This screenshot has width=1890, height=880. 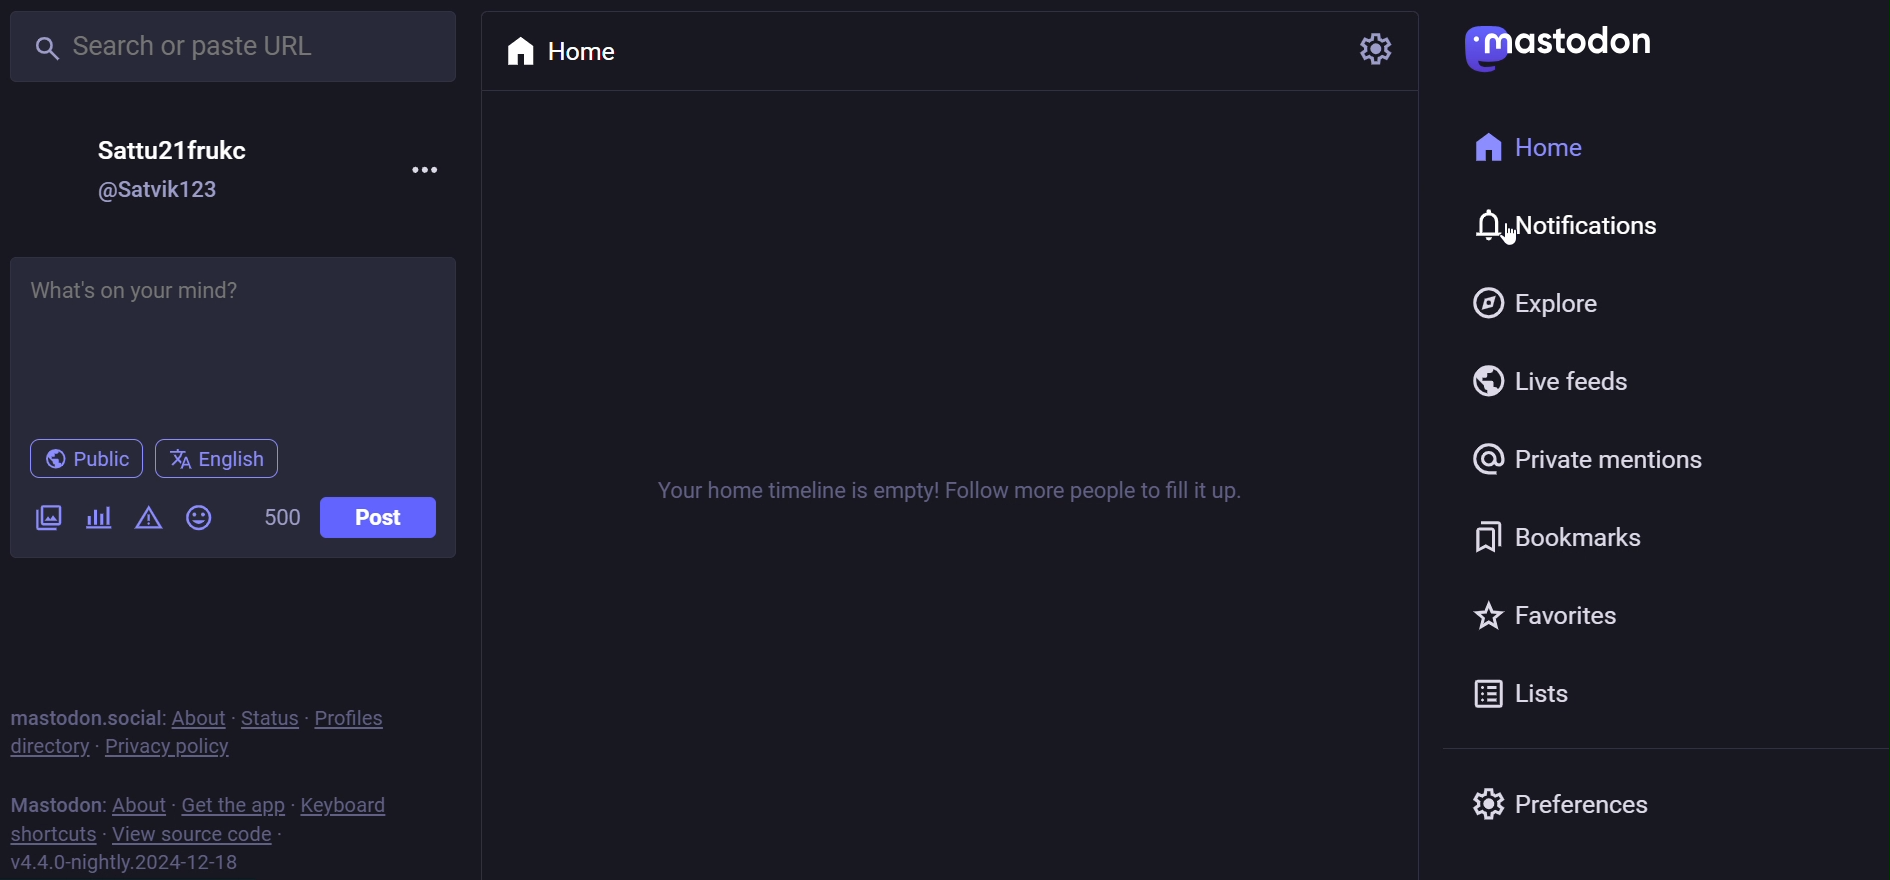 I want to click on Your home timeline is empty! Follow more people to fill it up., so click(x=956, y=492).